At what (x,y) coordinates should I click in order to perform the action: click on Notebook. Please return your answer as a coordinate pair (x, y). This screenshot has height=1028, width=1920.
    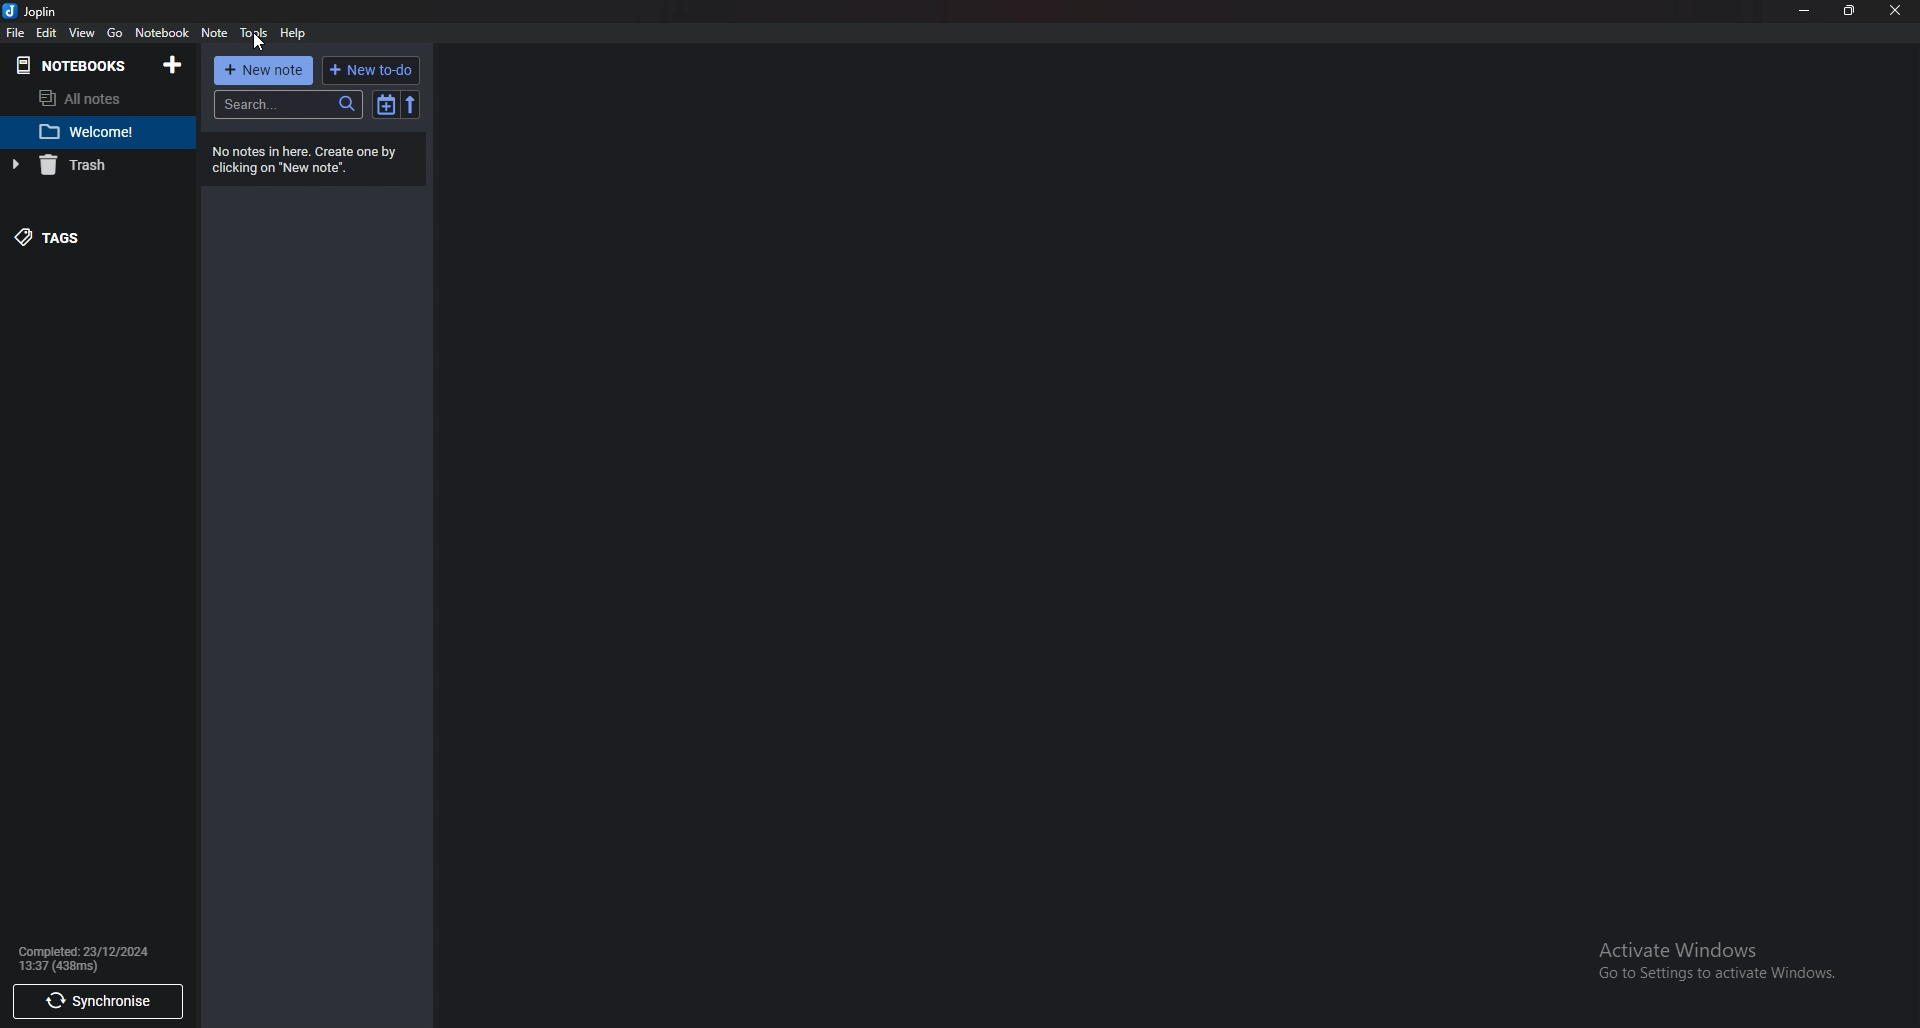
    Looking at the image, I should click on (76, 65).